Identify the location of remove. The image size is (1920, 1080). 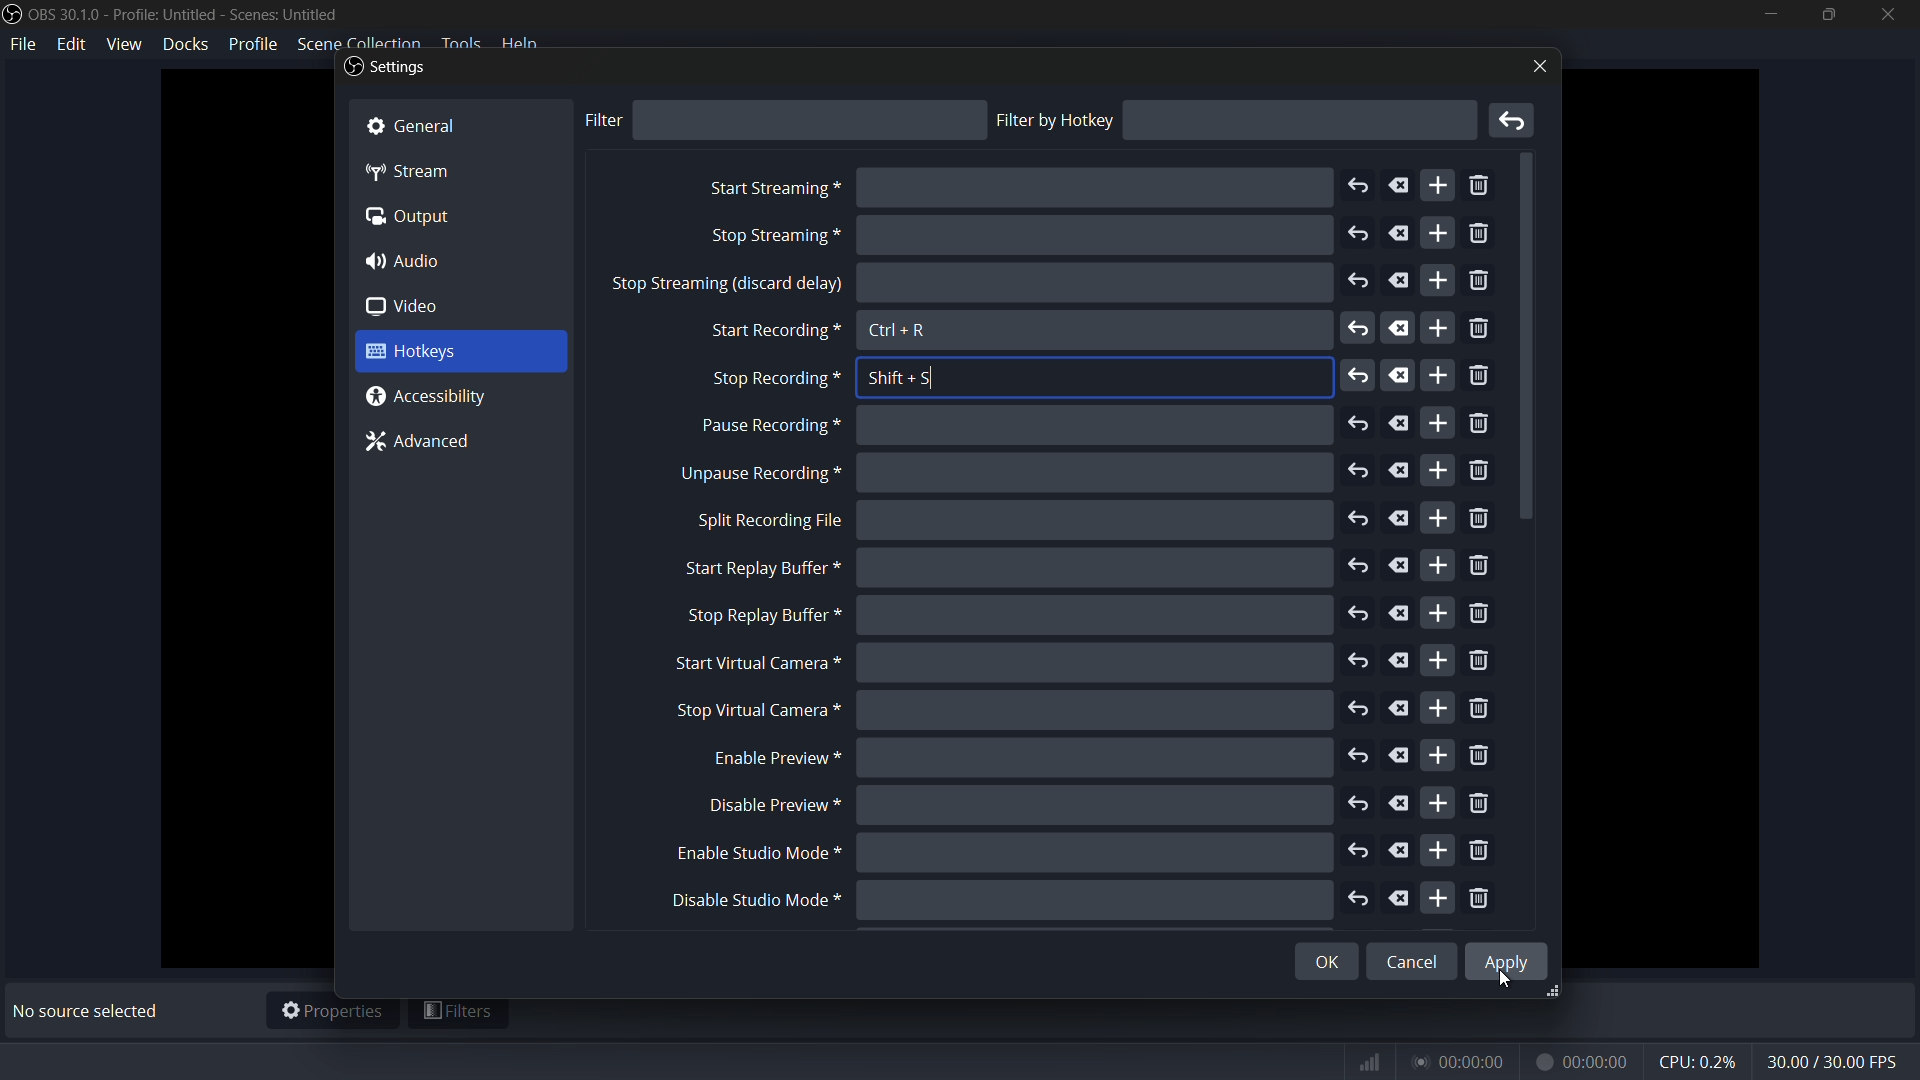
(1483, 520).